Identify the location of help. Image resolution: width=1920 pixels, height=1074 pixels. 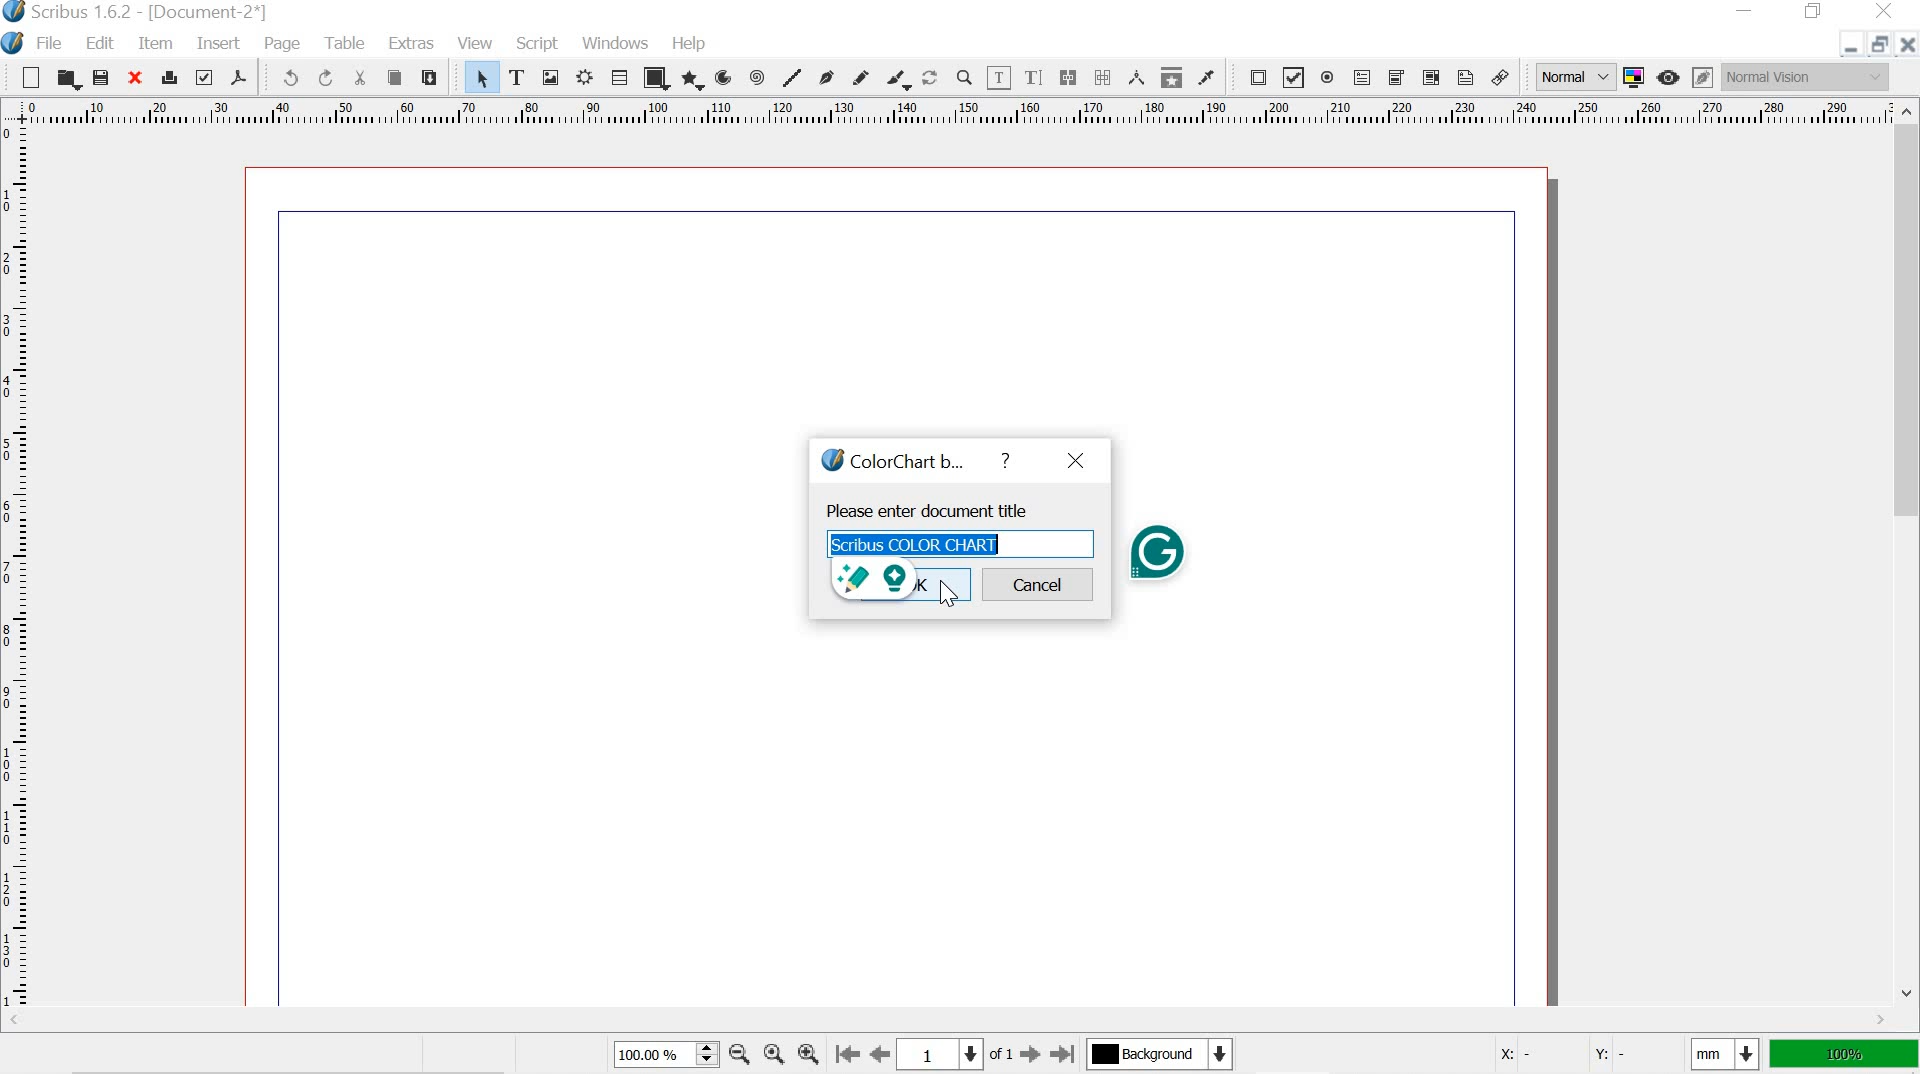
(1001, 458).